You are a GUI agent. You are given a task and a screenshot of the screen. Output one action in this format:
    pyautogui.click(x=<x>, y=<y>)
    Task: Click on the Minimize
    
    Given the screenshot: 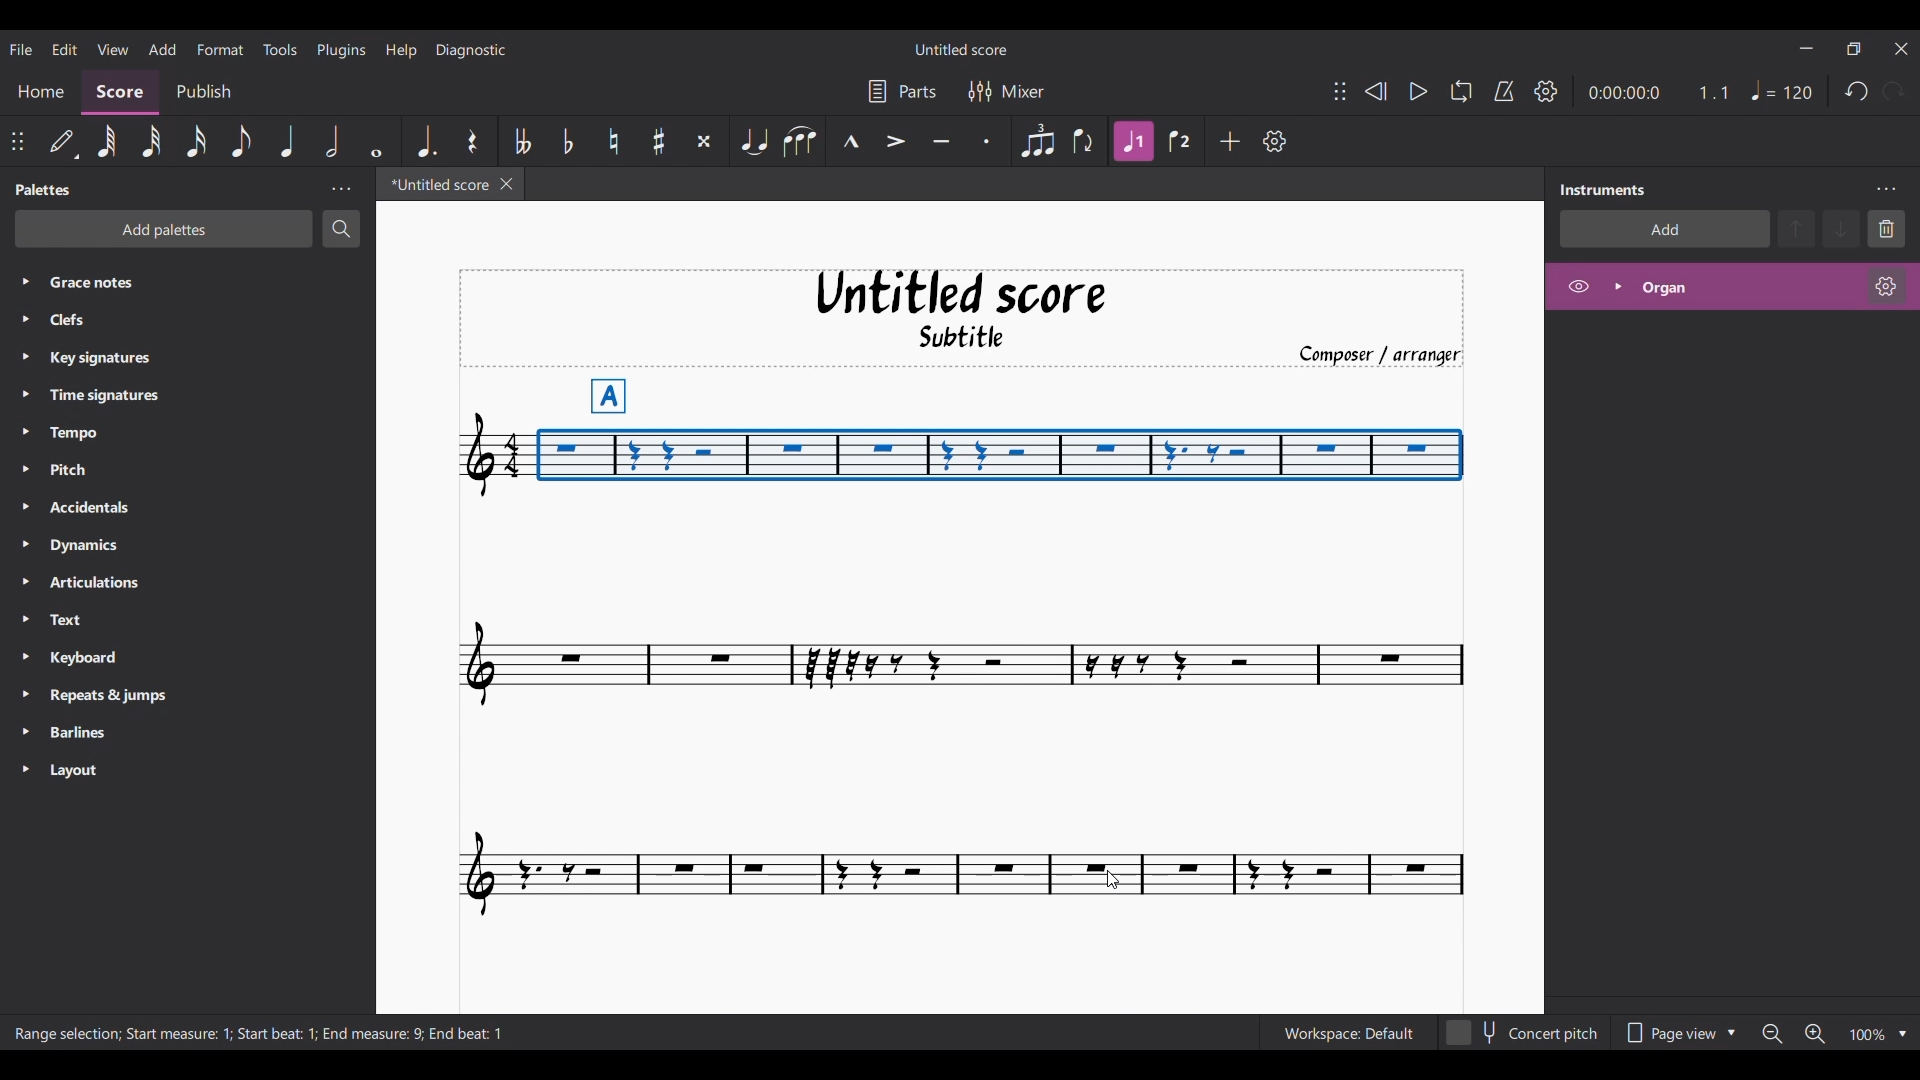 What is the action you would take?
    pyautogui.click(x=1805, y=48)
    